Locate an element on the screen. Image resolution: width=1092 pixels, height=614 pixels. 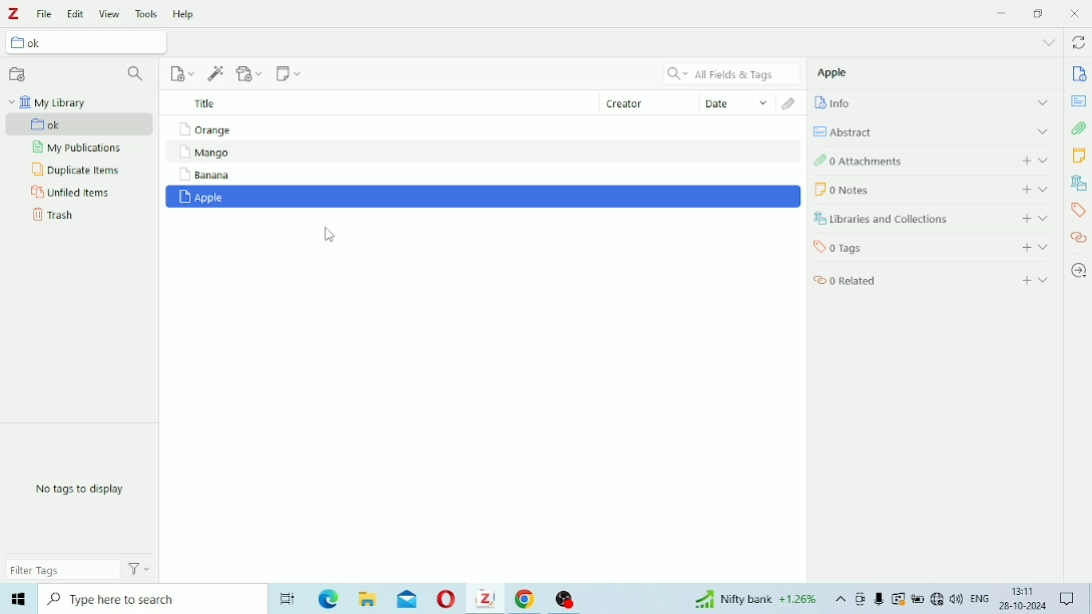
My Publications is located at coordinates (80, 149).